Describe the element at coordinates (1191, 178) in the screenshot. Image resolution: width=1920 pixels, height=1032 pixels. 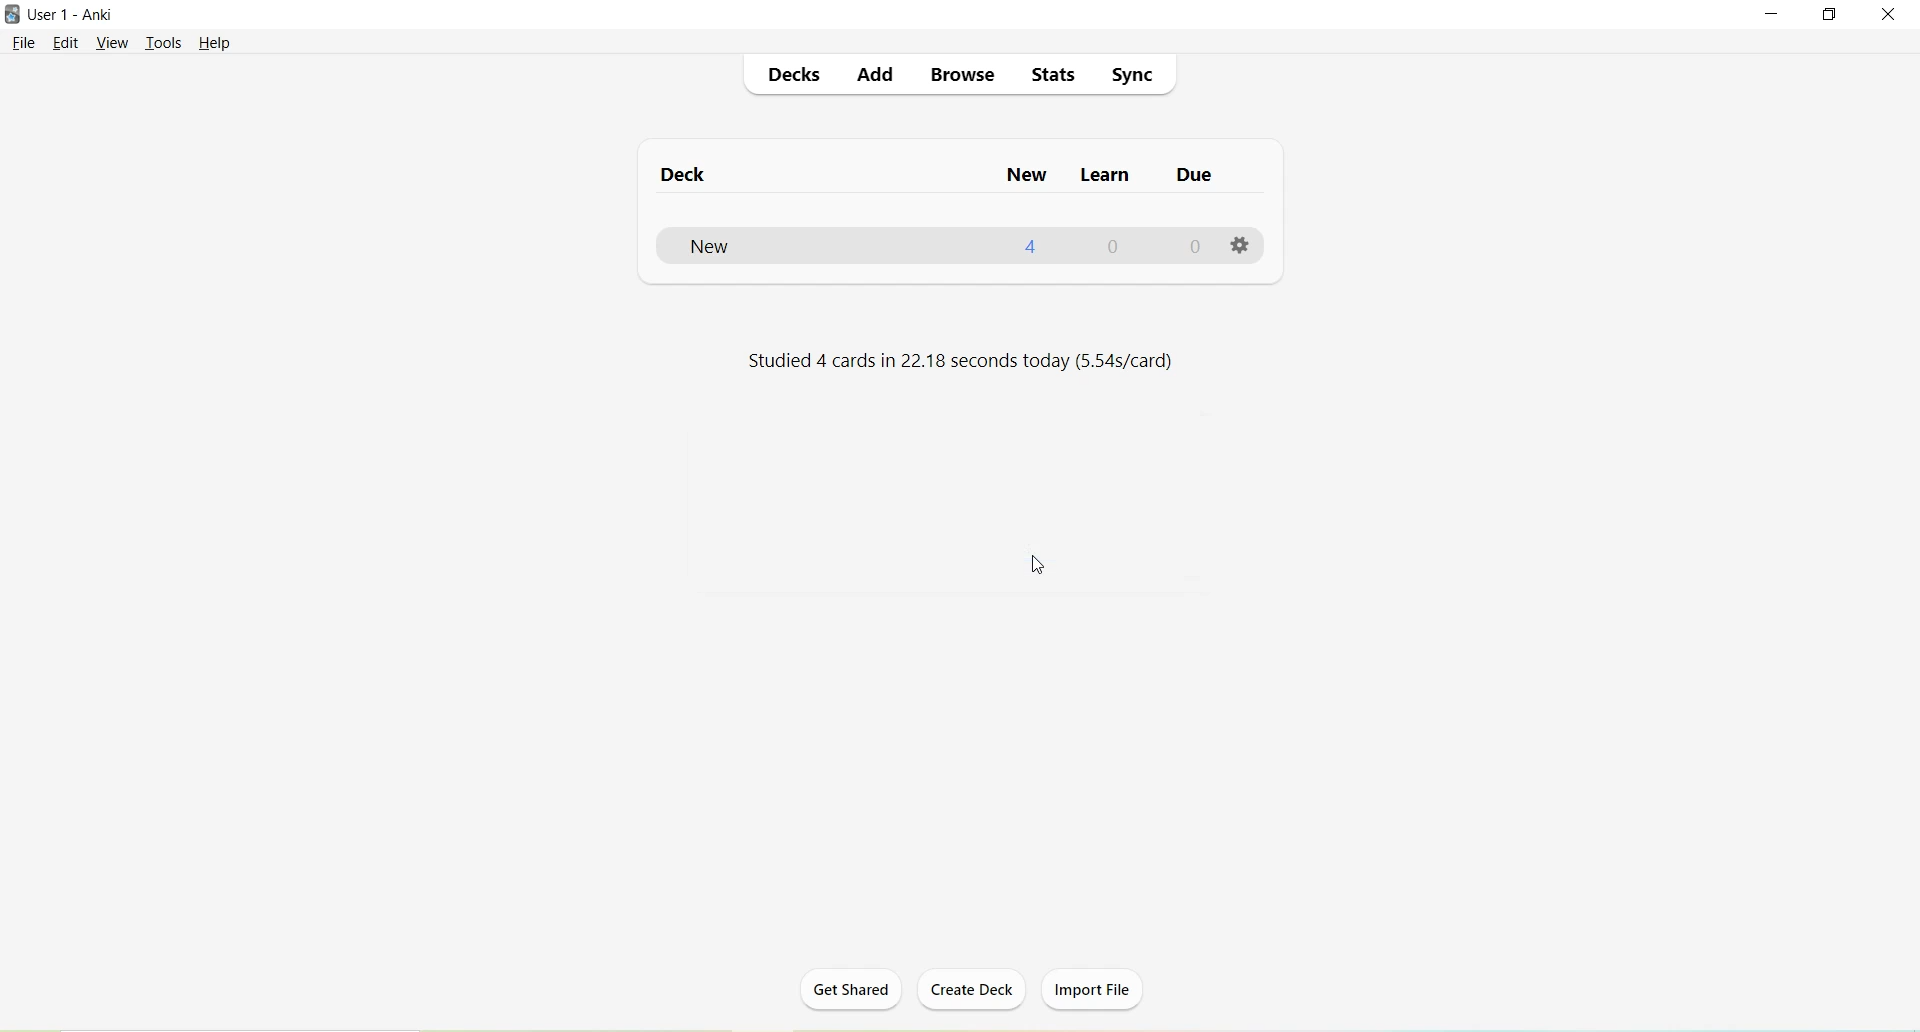
I see `Due` at that location.